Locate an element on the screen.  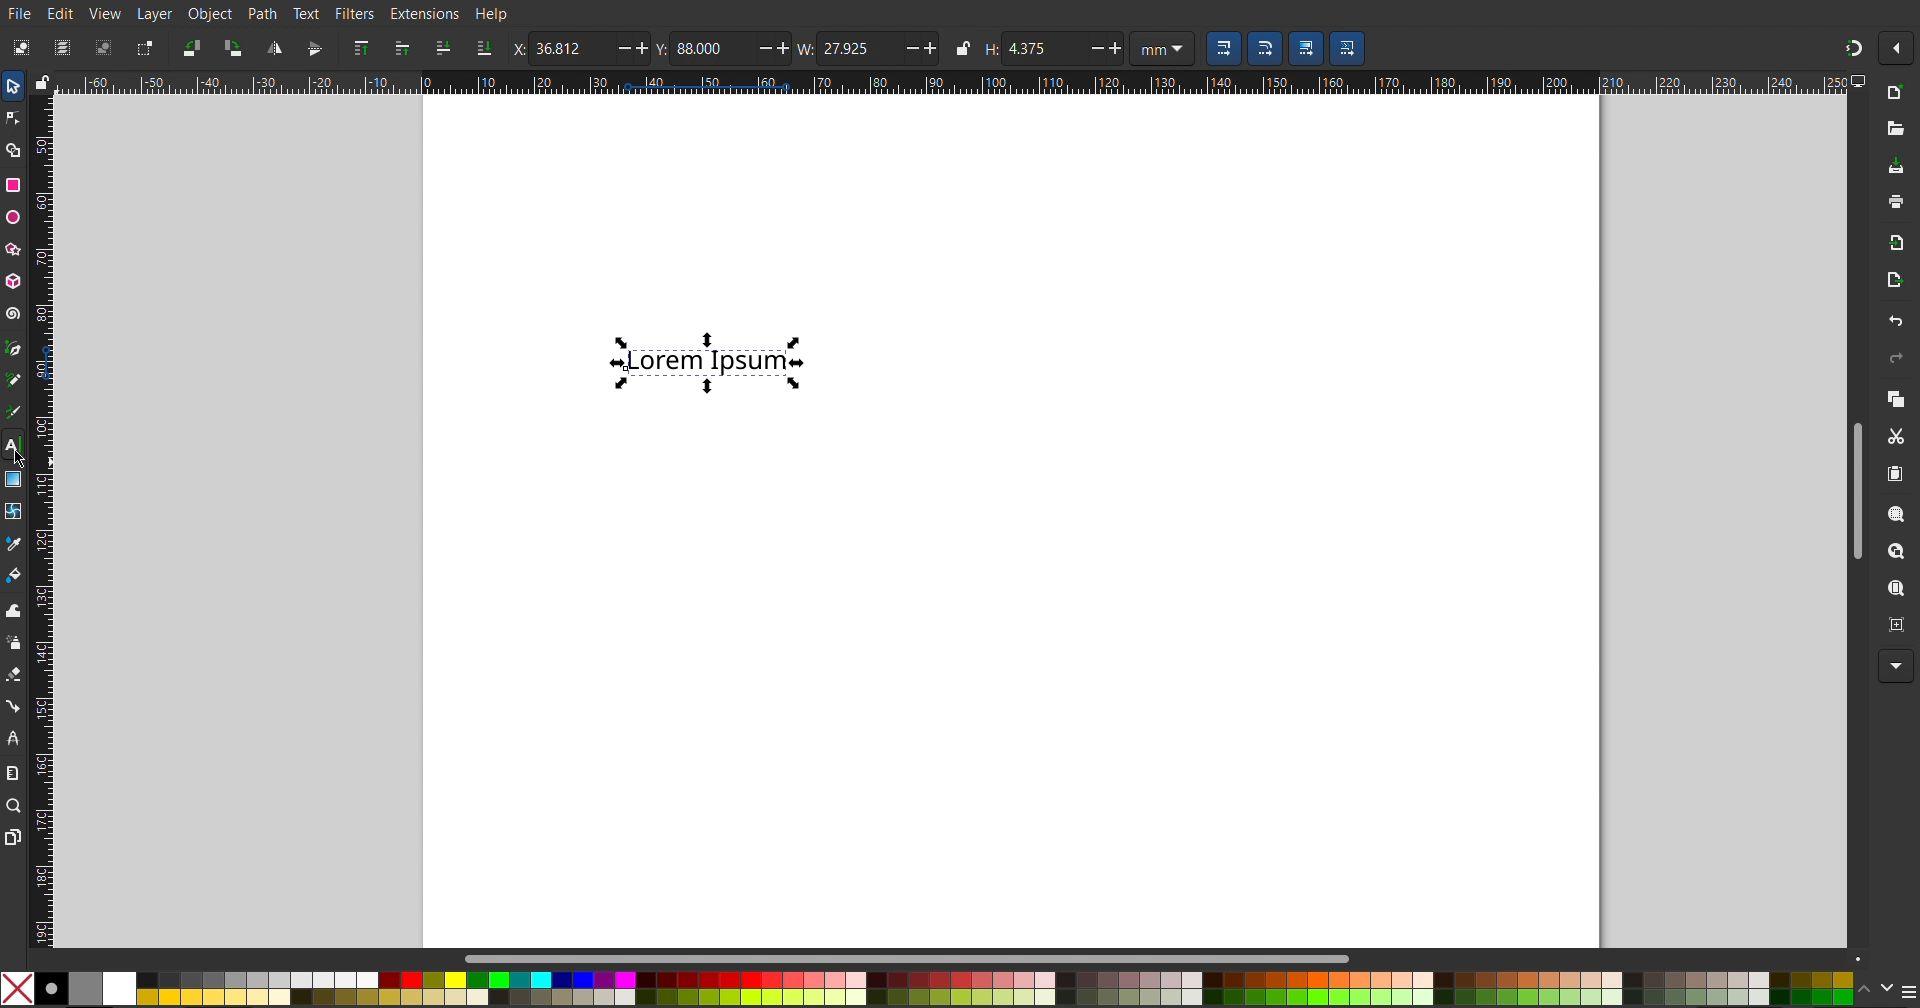
X coordinate is located at coordinates (581, 48).